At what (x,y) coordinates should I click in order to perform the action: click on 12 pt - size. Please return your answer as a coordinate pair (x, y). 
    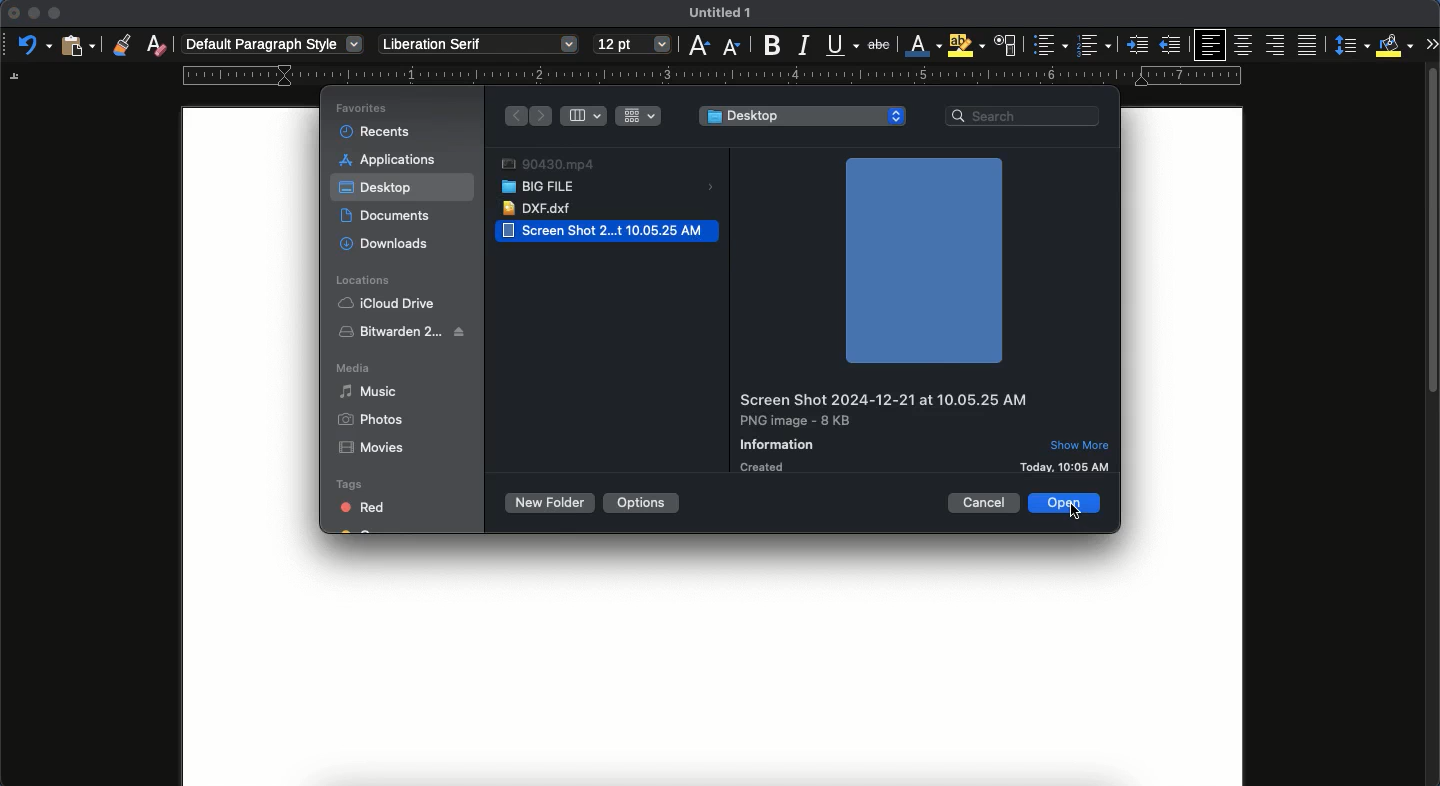
    Looking at the image, I should click on (632, 46).